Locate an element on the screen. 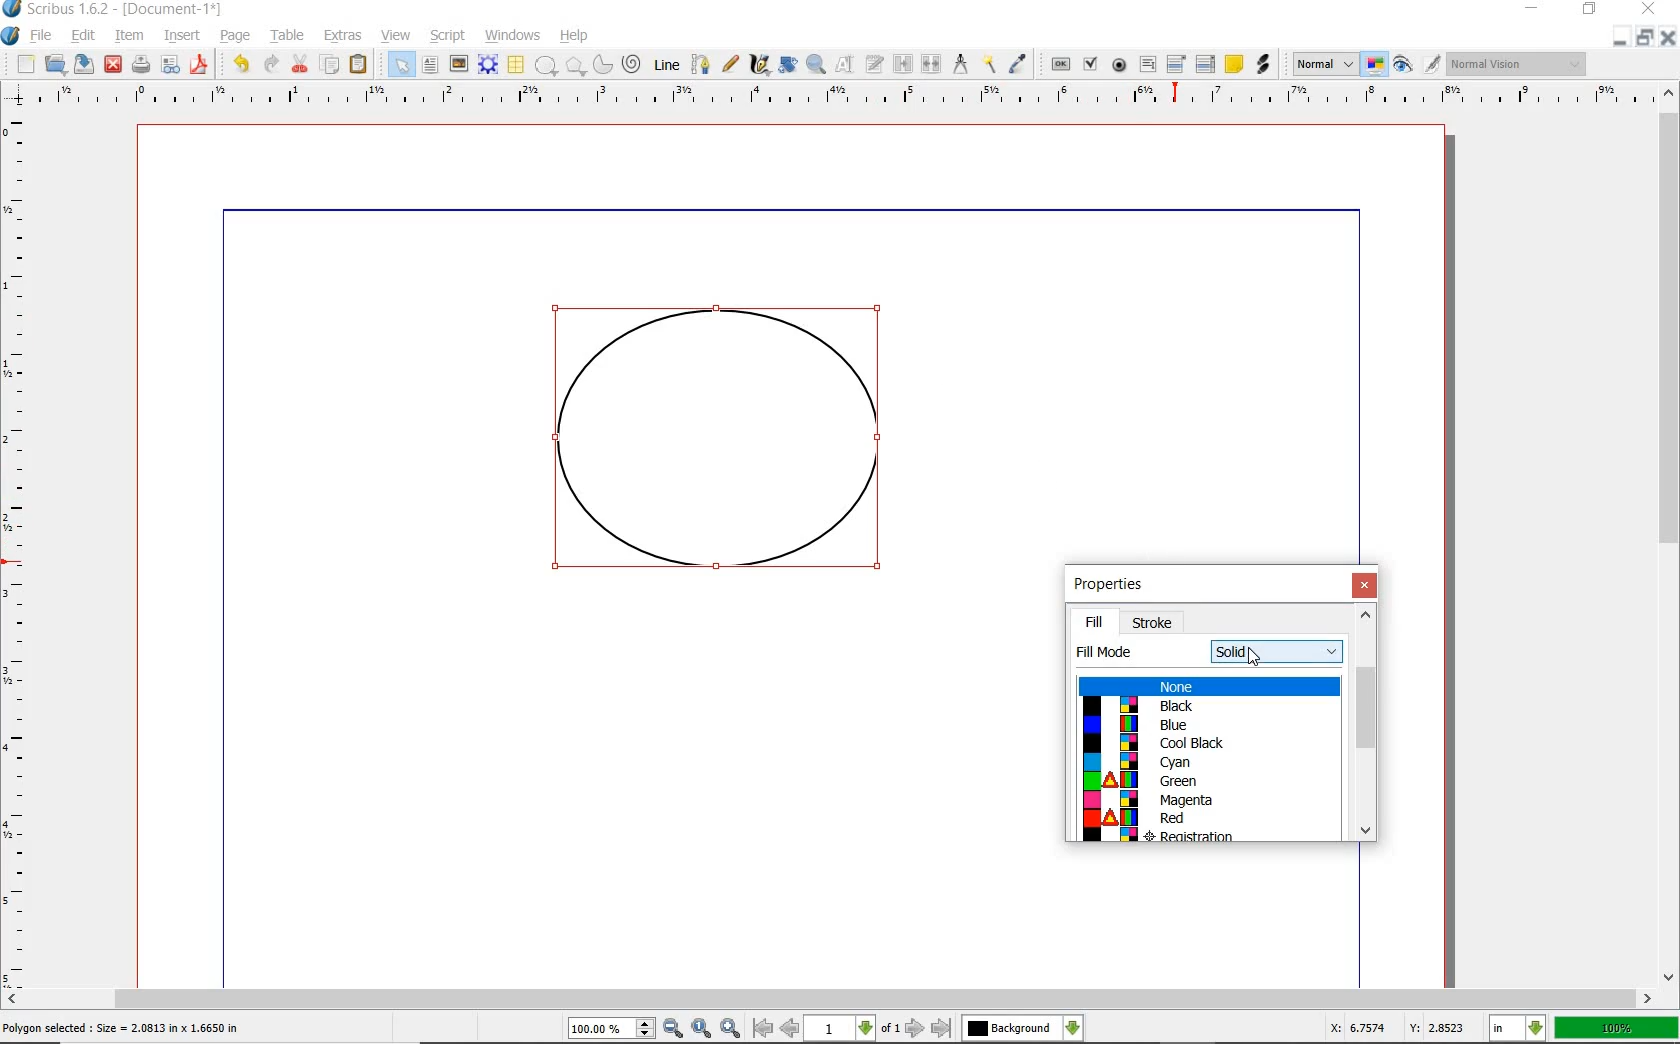  zoom to is located at coordinates (703, 1028).